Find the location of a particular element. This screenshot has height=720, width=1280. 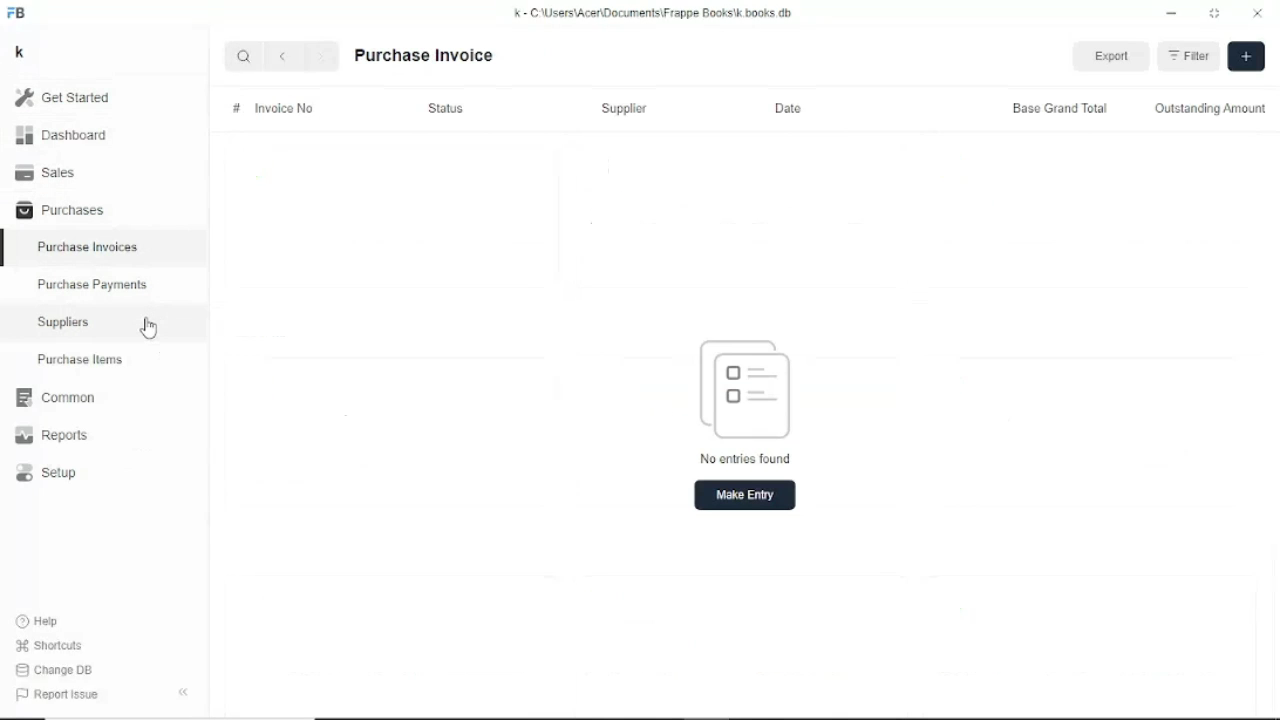

Change DB is located at coordinates (55, 671).